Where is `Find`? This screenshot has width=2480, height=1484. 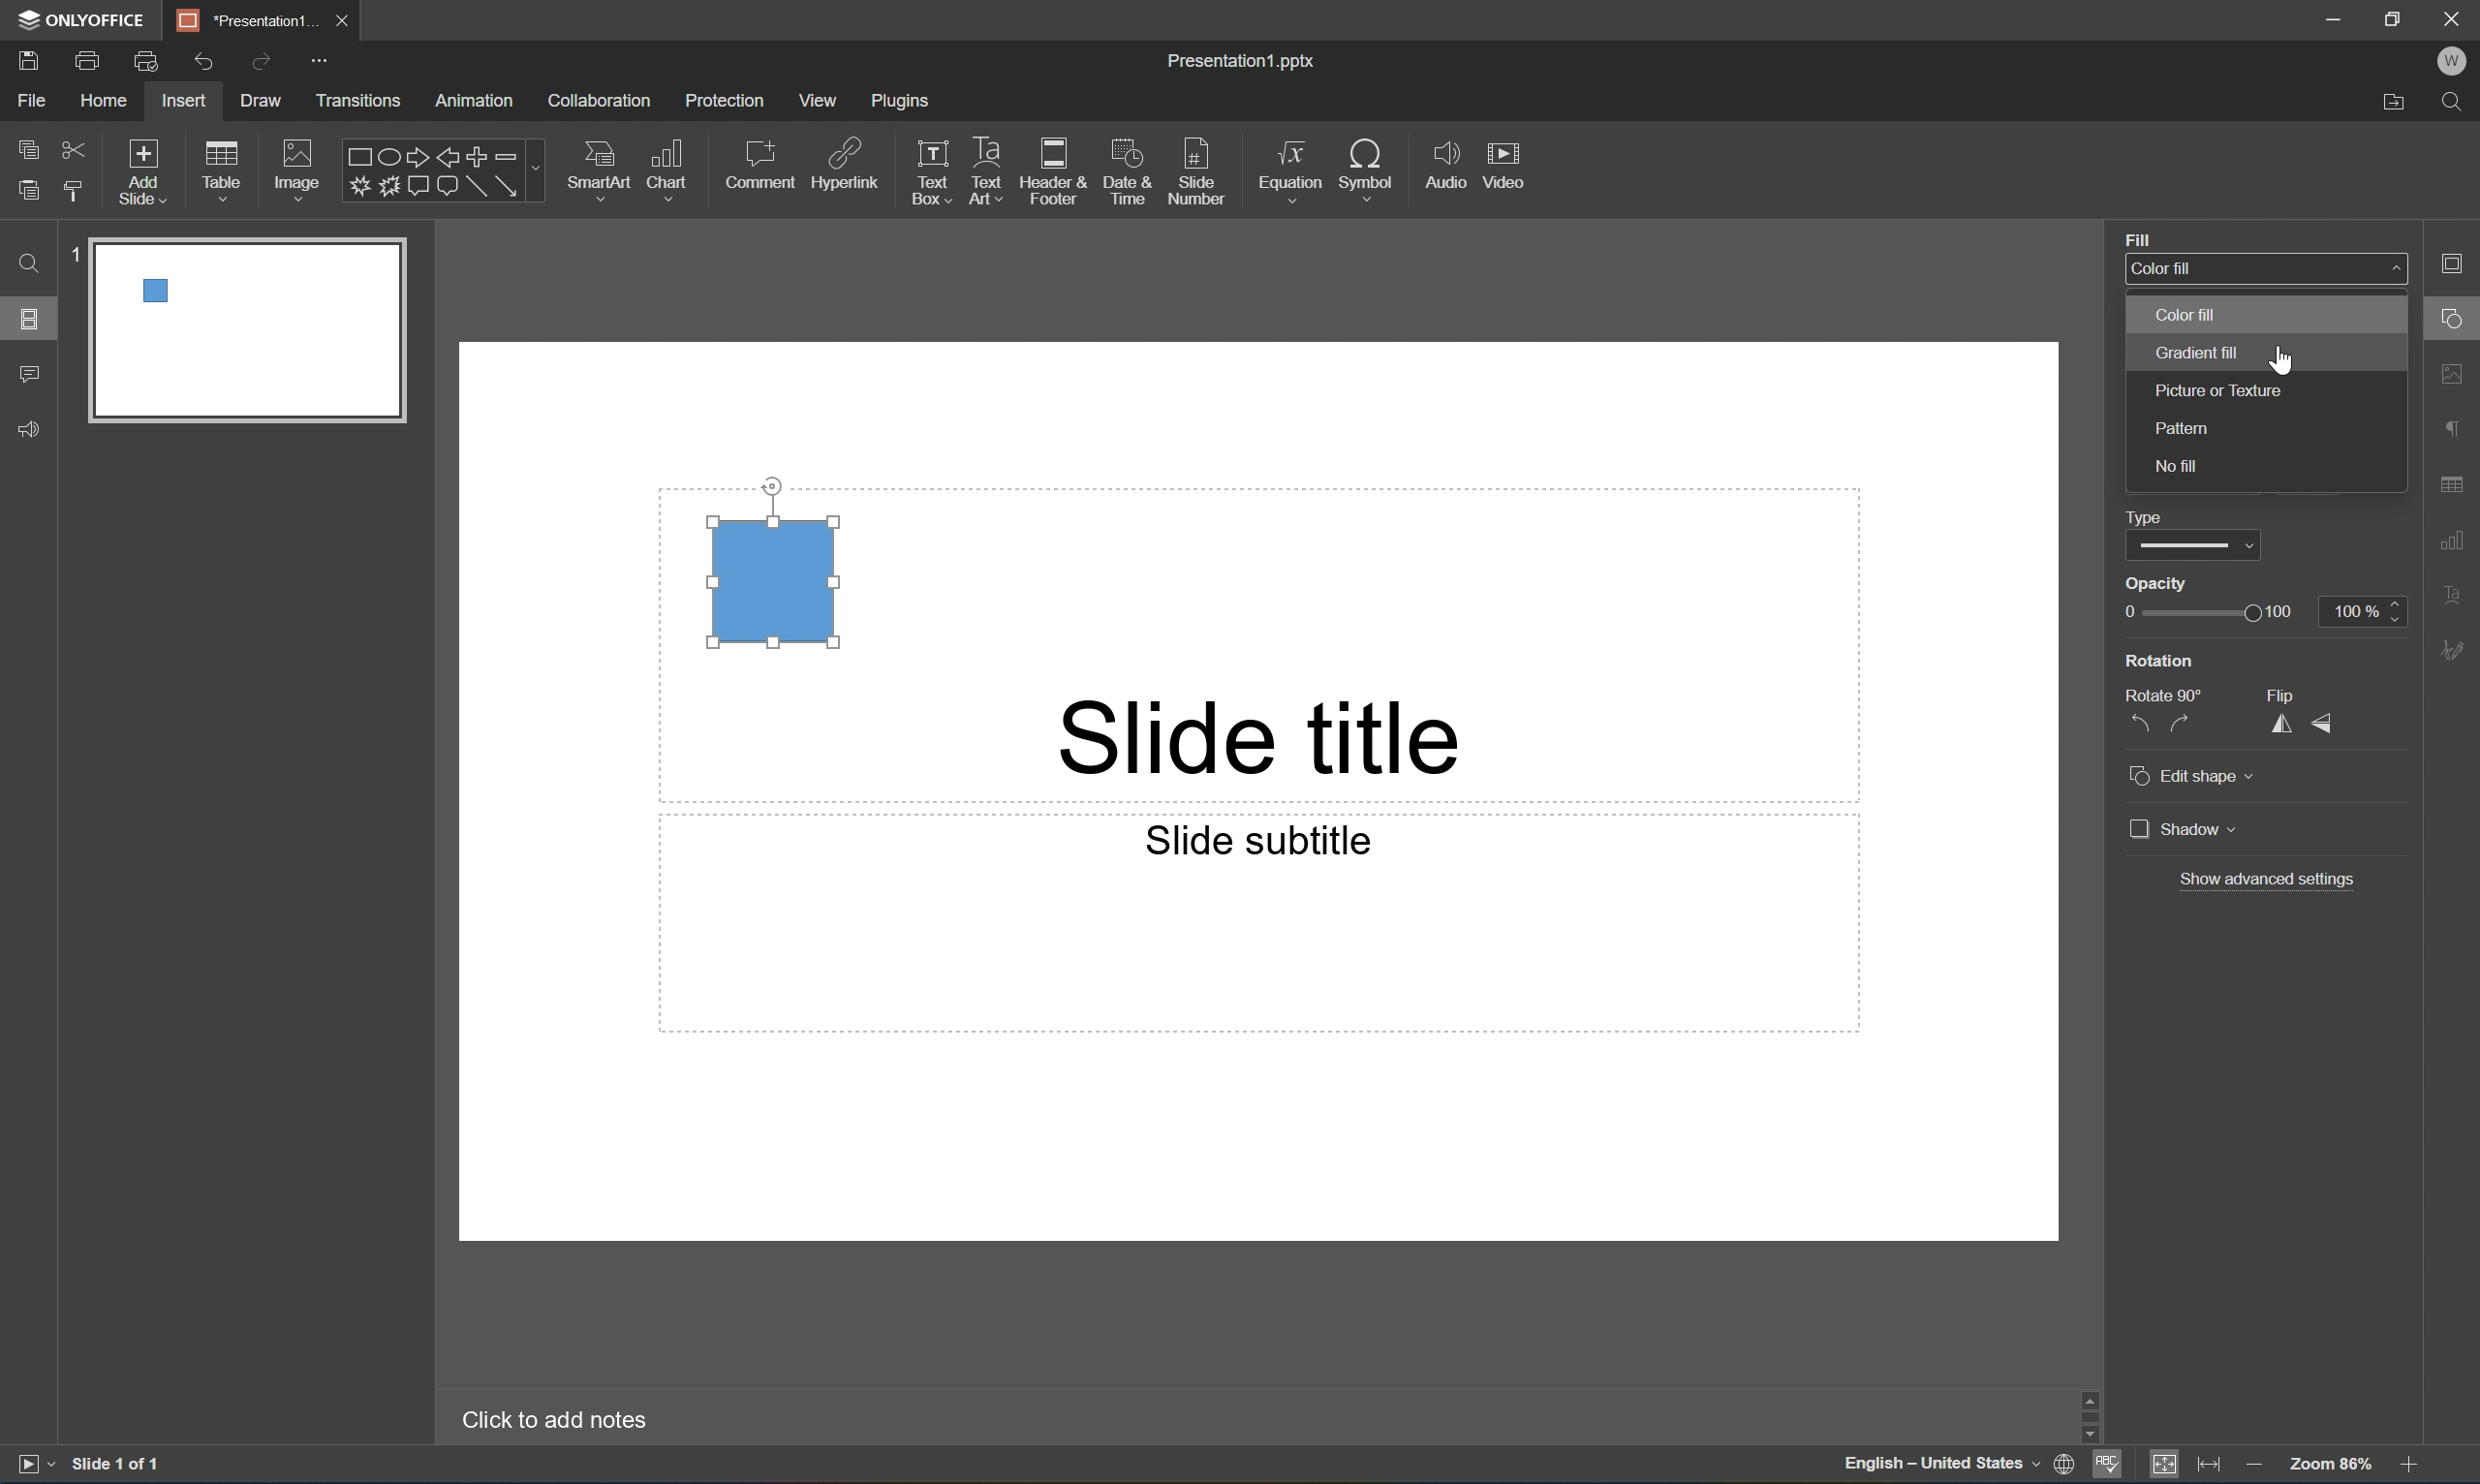 Find is located at coordinates (2457, 105).